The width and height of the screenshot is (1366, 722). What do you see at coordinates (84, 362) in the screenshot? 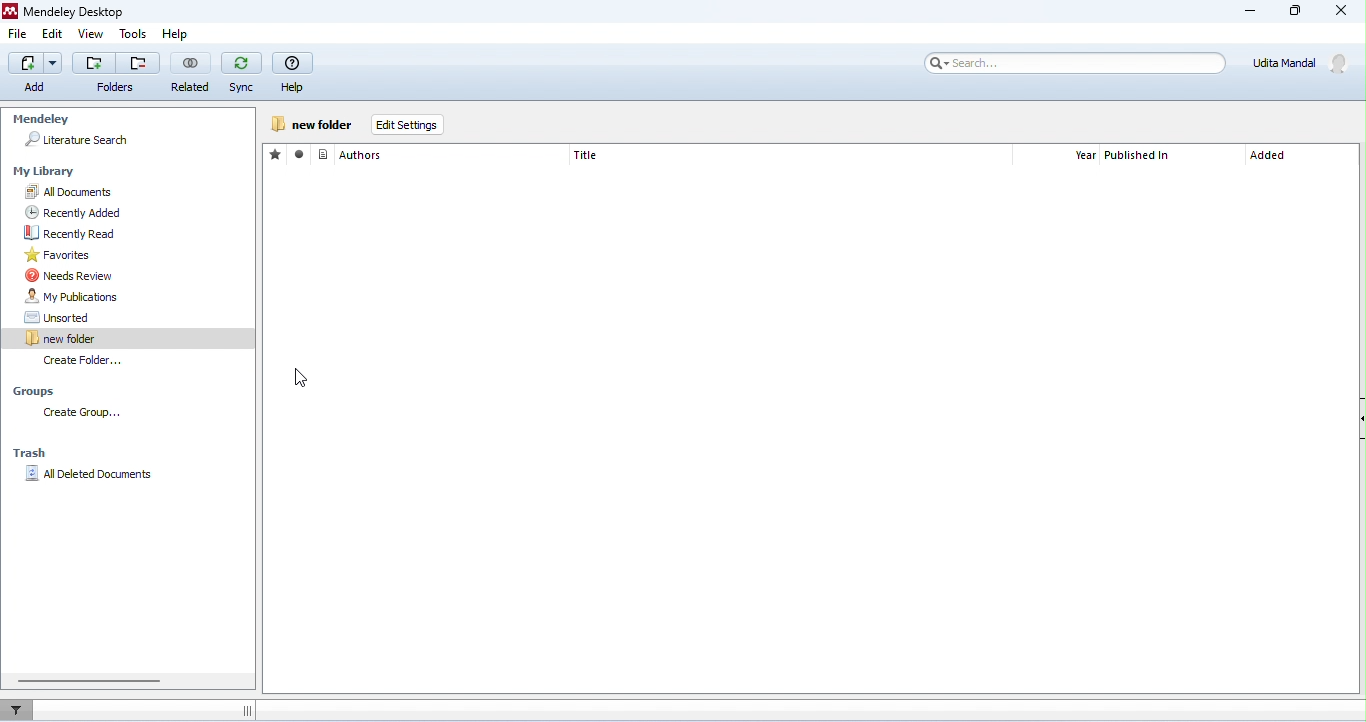
I see `create folder` at bounding box center [84, 362].